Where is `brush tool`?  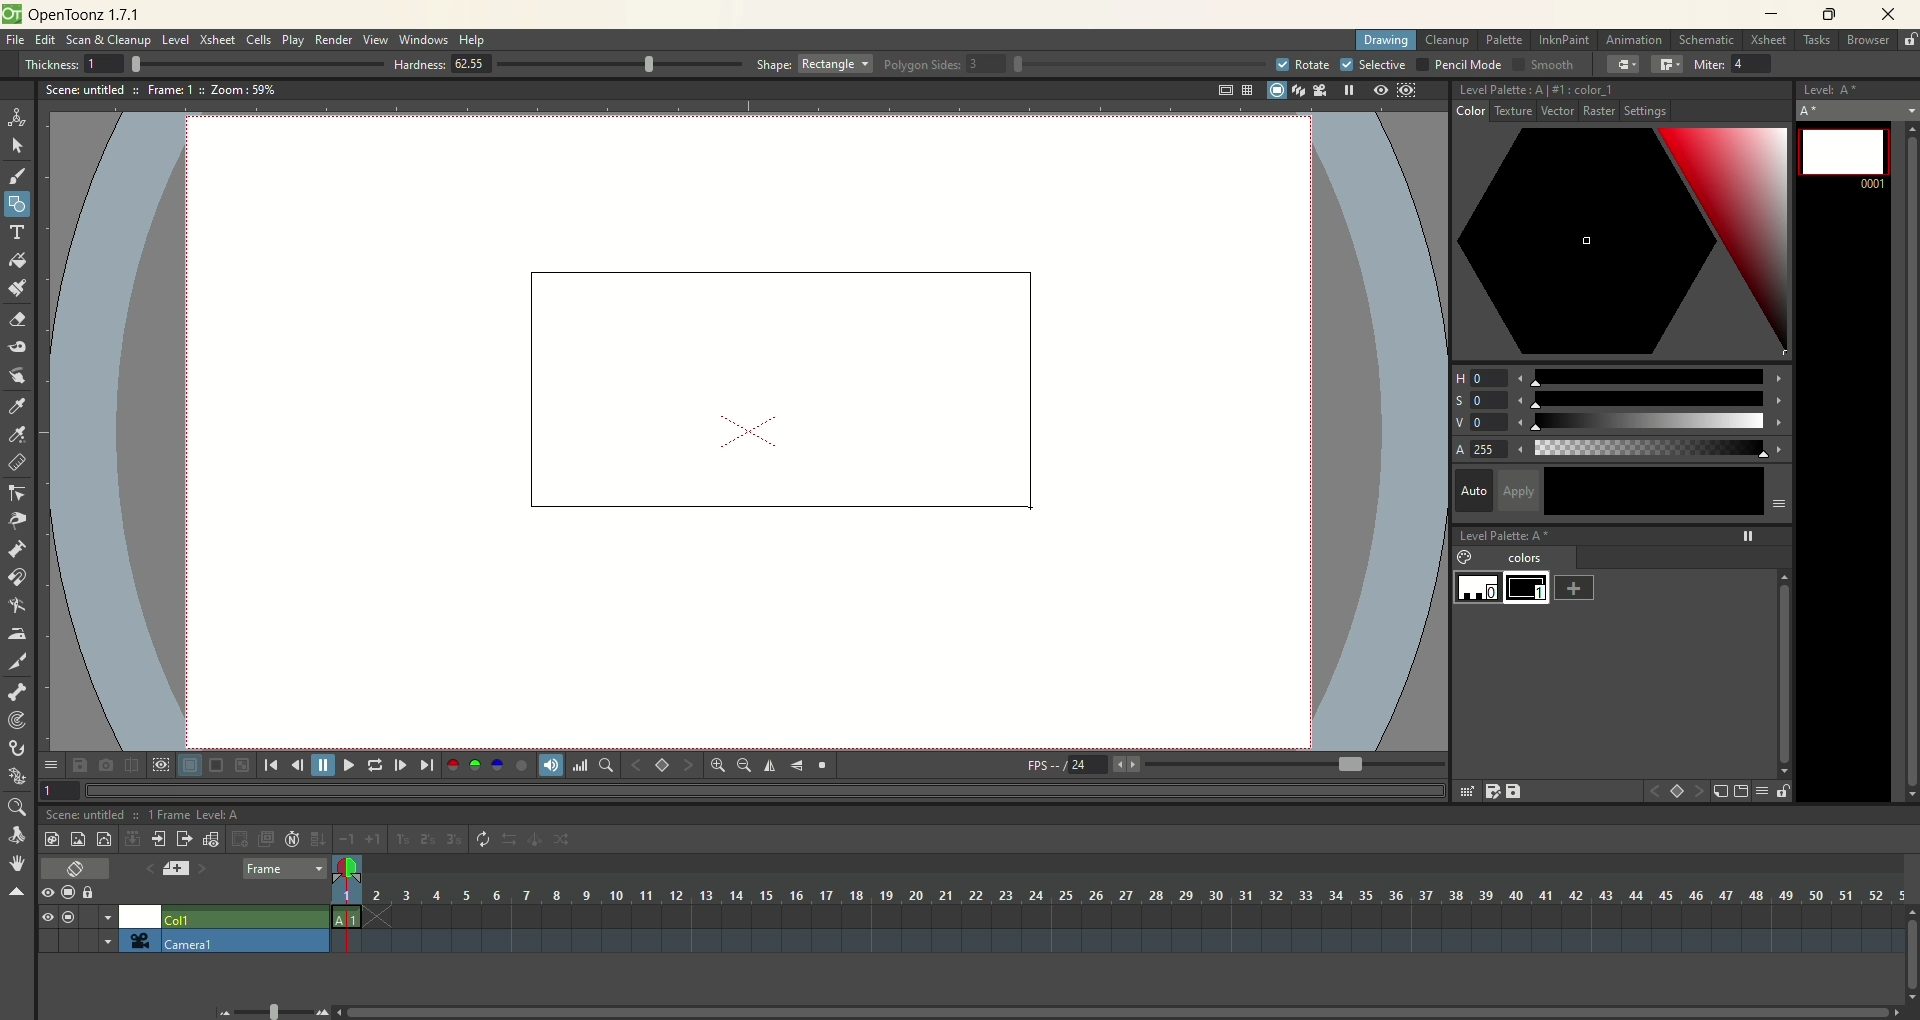
brush tool is located at coordinates (19, 178).